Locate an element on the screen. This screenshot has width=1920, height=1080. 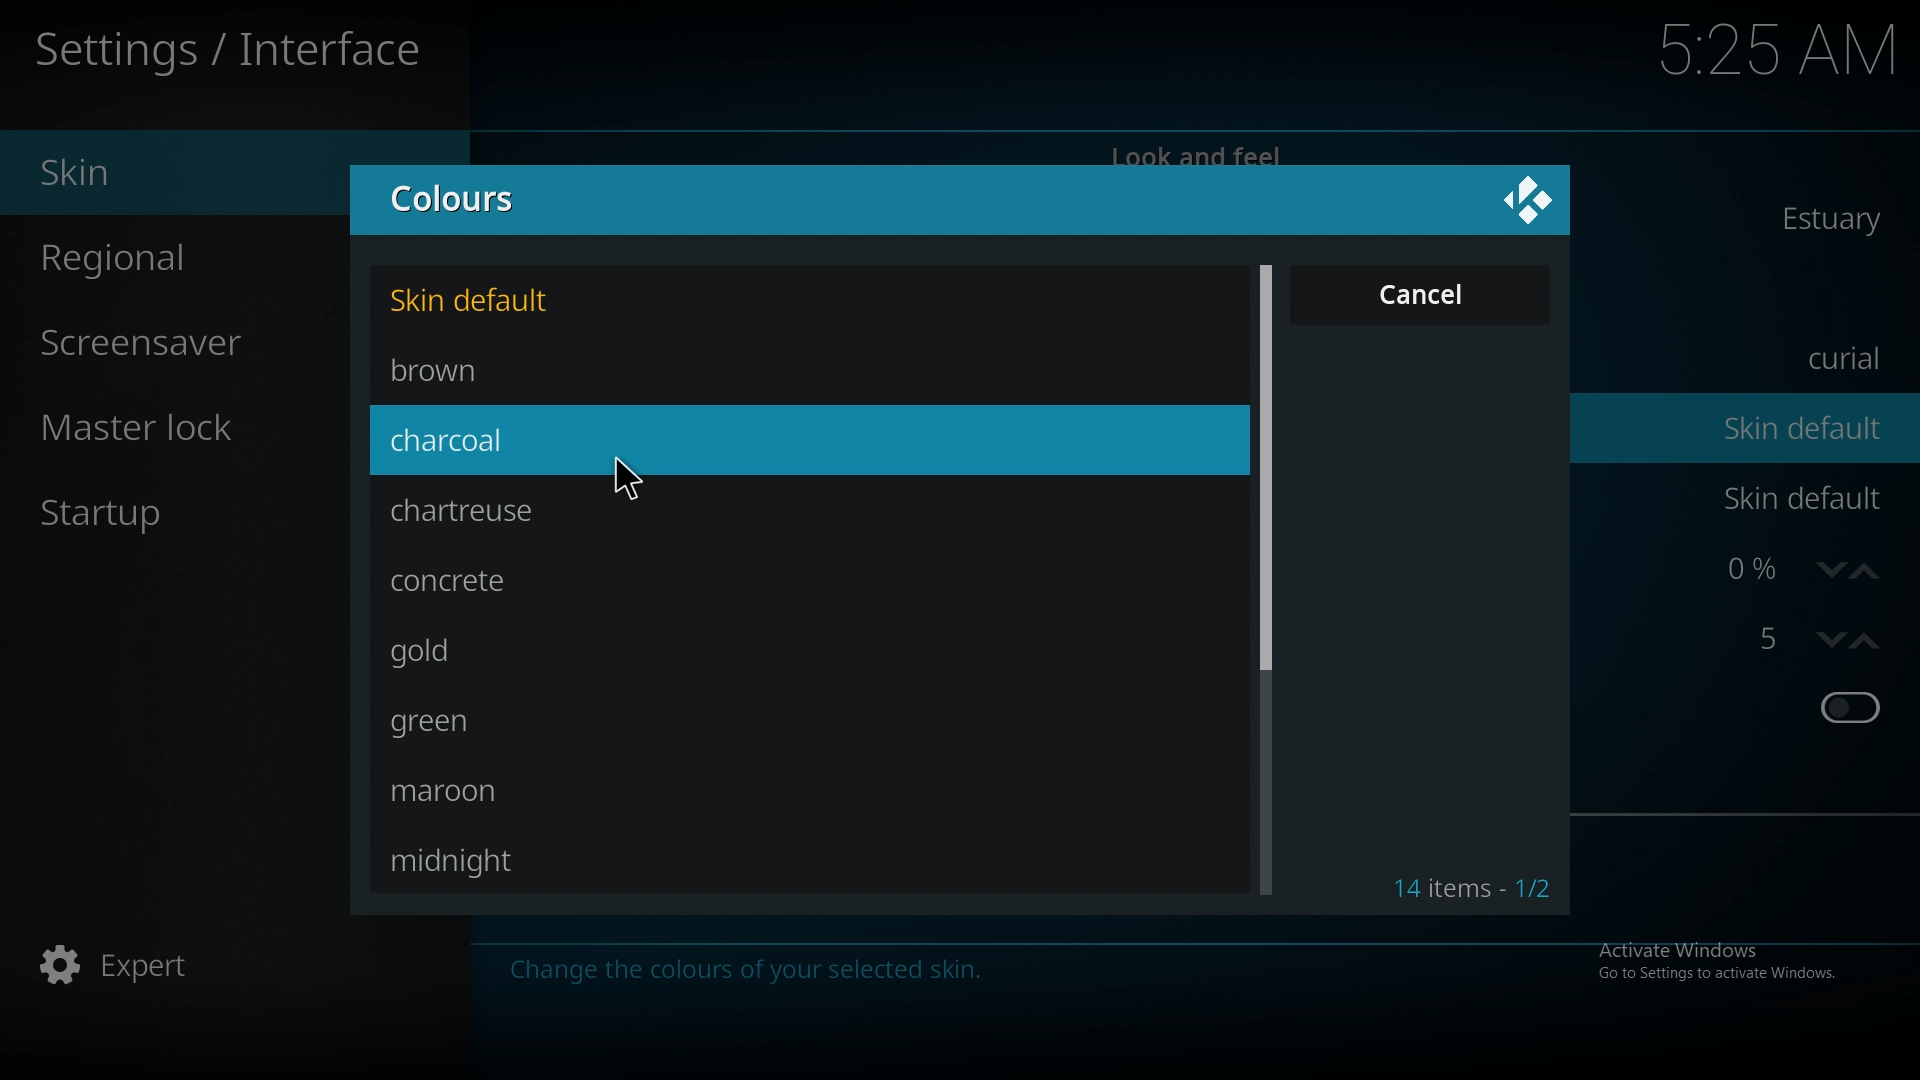
interface is located at coordinates (234, 44).